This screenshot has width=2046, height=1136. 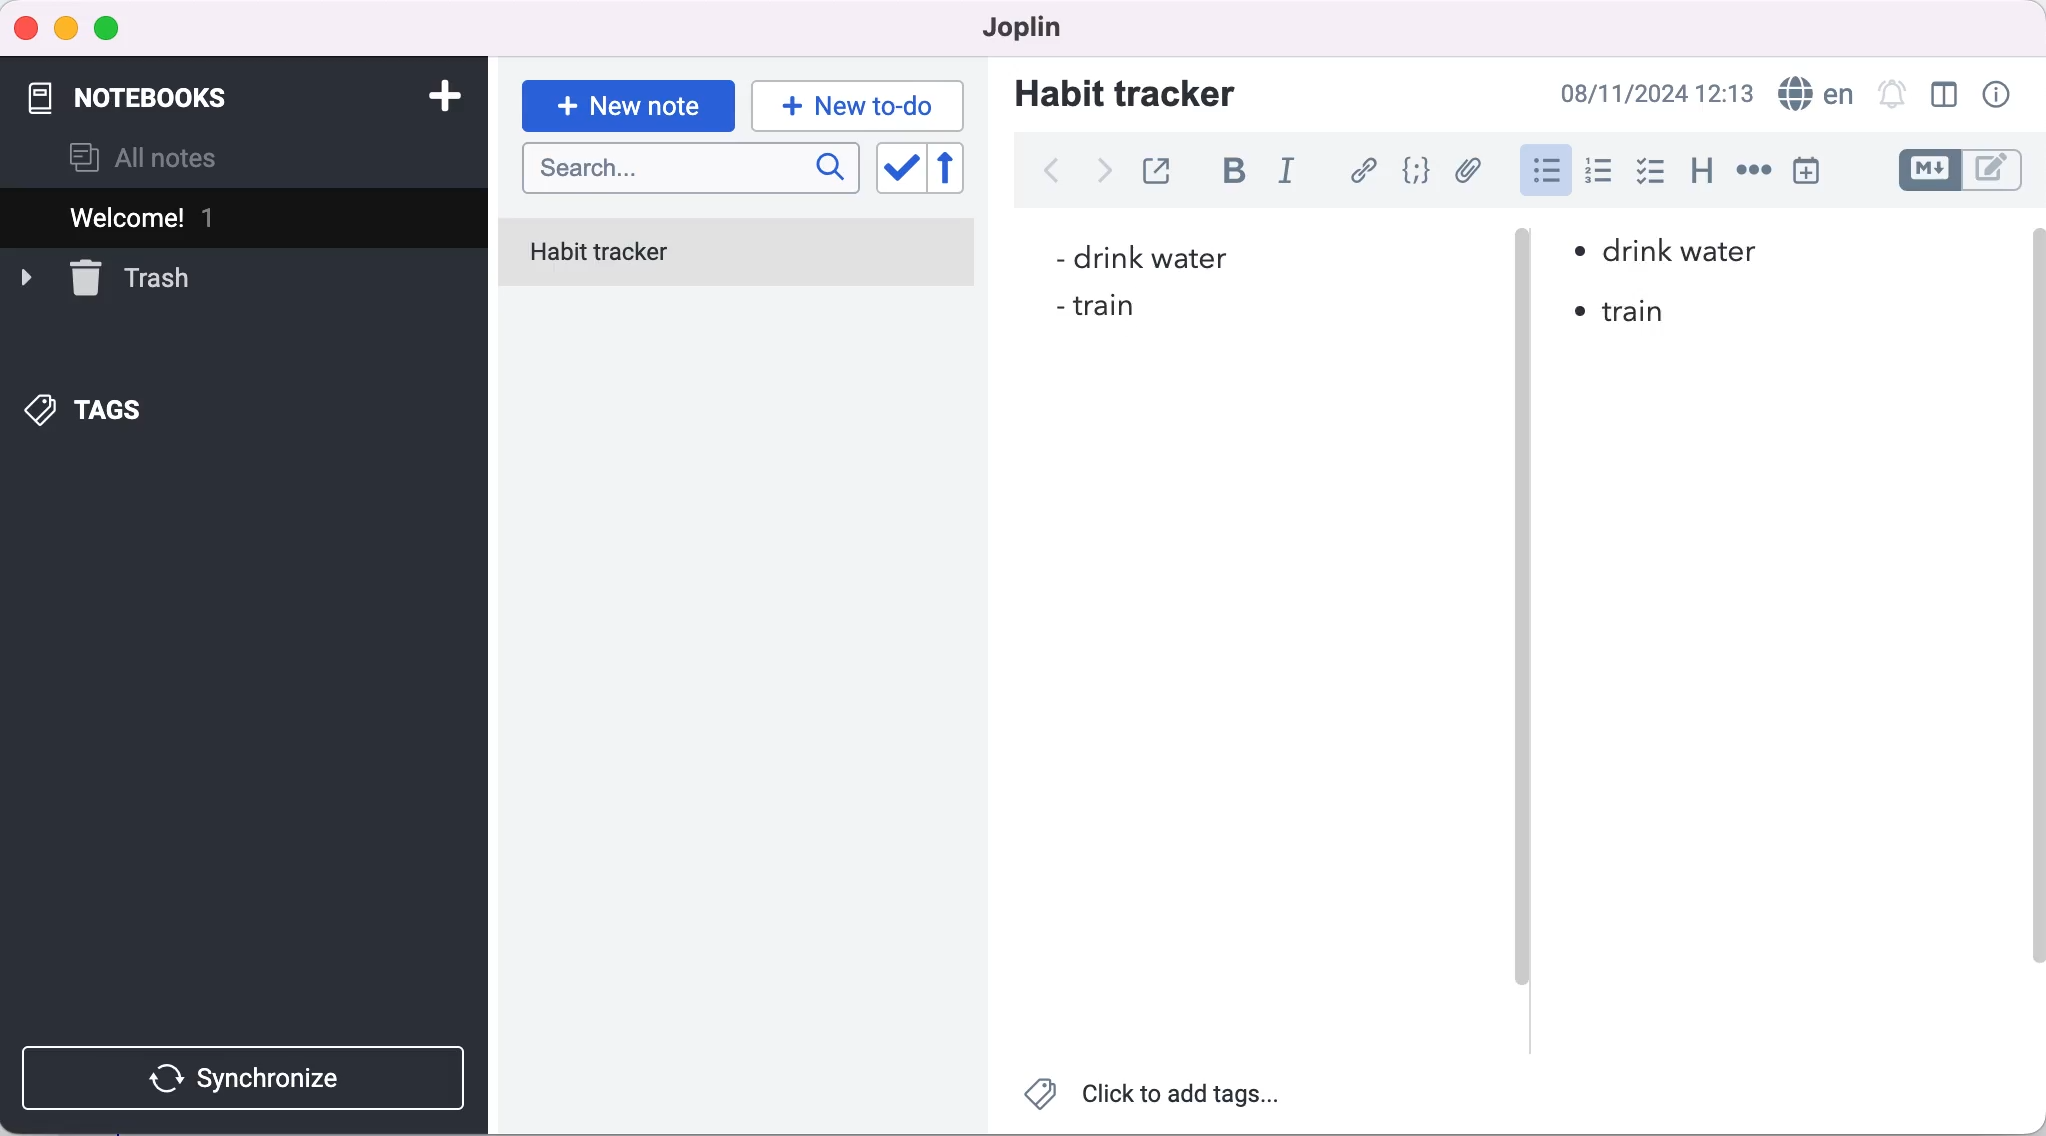 What do you see at coordinates (87, 412) in the screenshot?
I see `tags` at bounding box center [87, 412].